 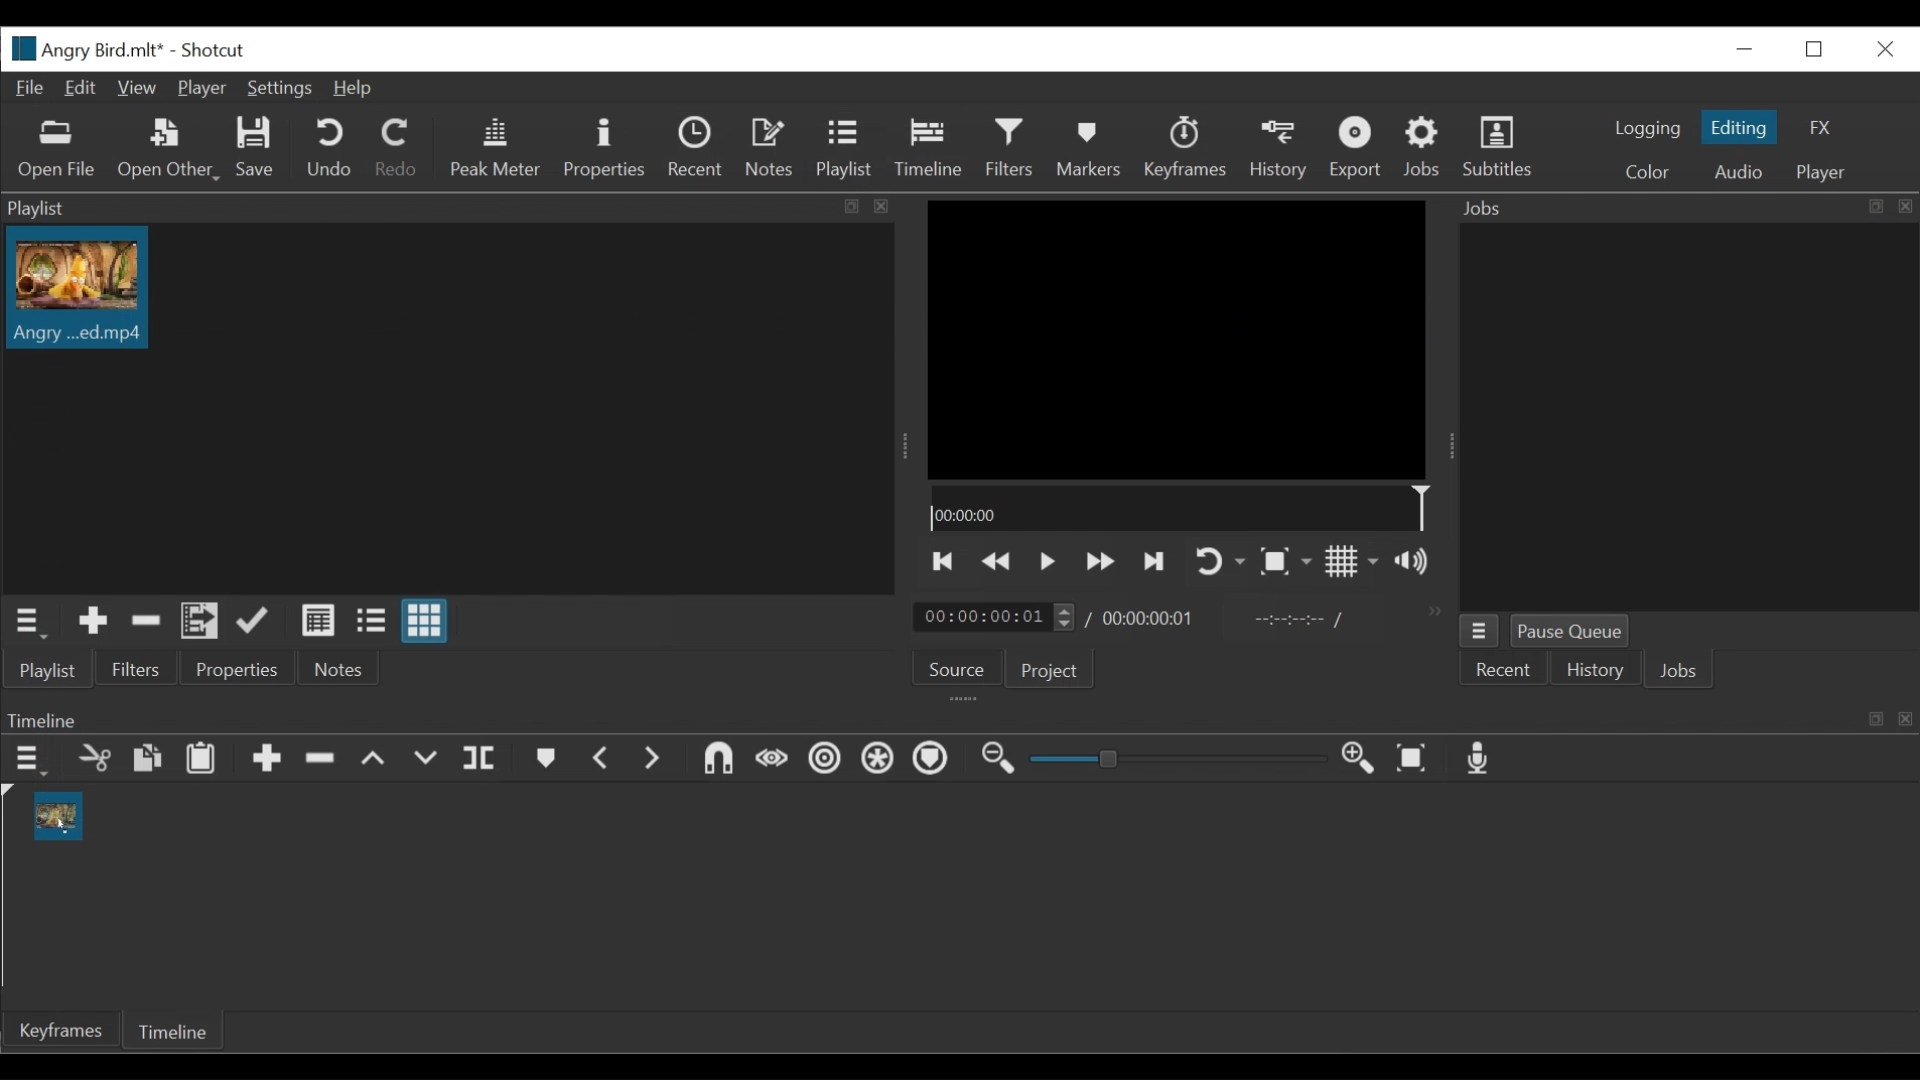 What do you see at coordinates (1687, 208) in the screenshot?
I see `Jobs Panel` at bounding box center [1687, 208].